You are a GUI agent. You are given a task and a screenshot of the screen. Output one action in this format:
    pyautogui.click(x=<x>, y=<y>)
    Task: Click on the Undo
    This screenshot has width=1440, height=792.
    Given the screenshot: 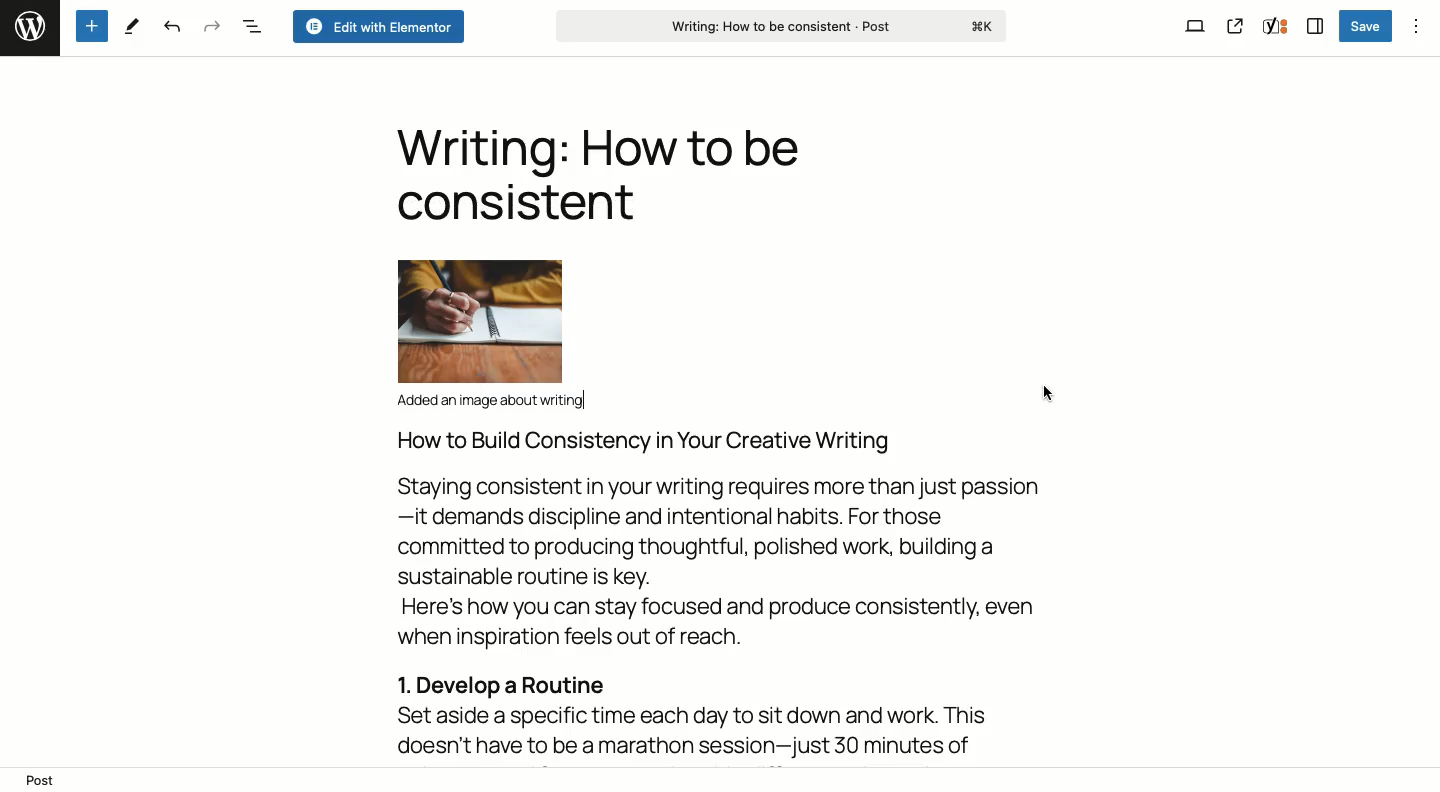 What is the action you would take?
    pyautogui.click(x=171, y=28)
    